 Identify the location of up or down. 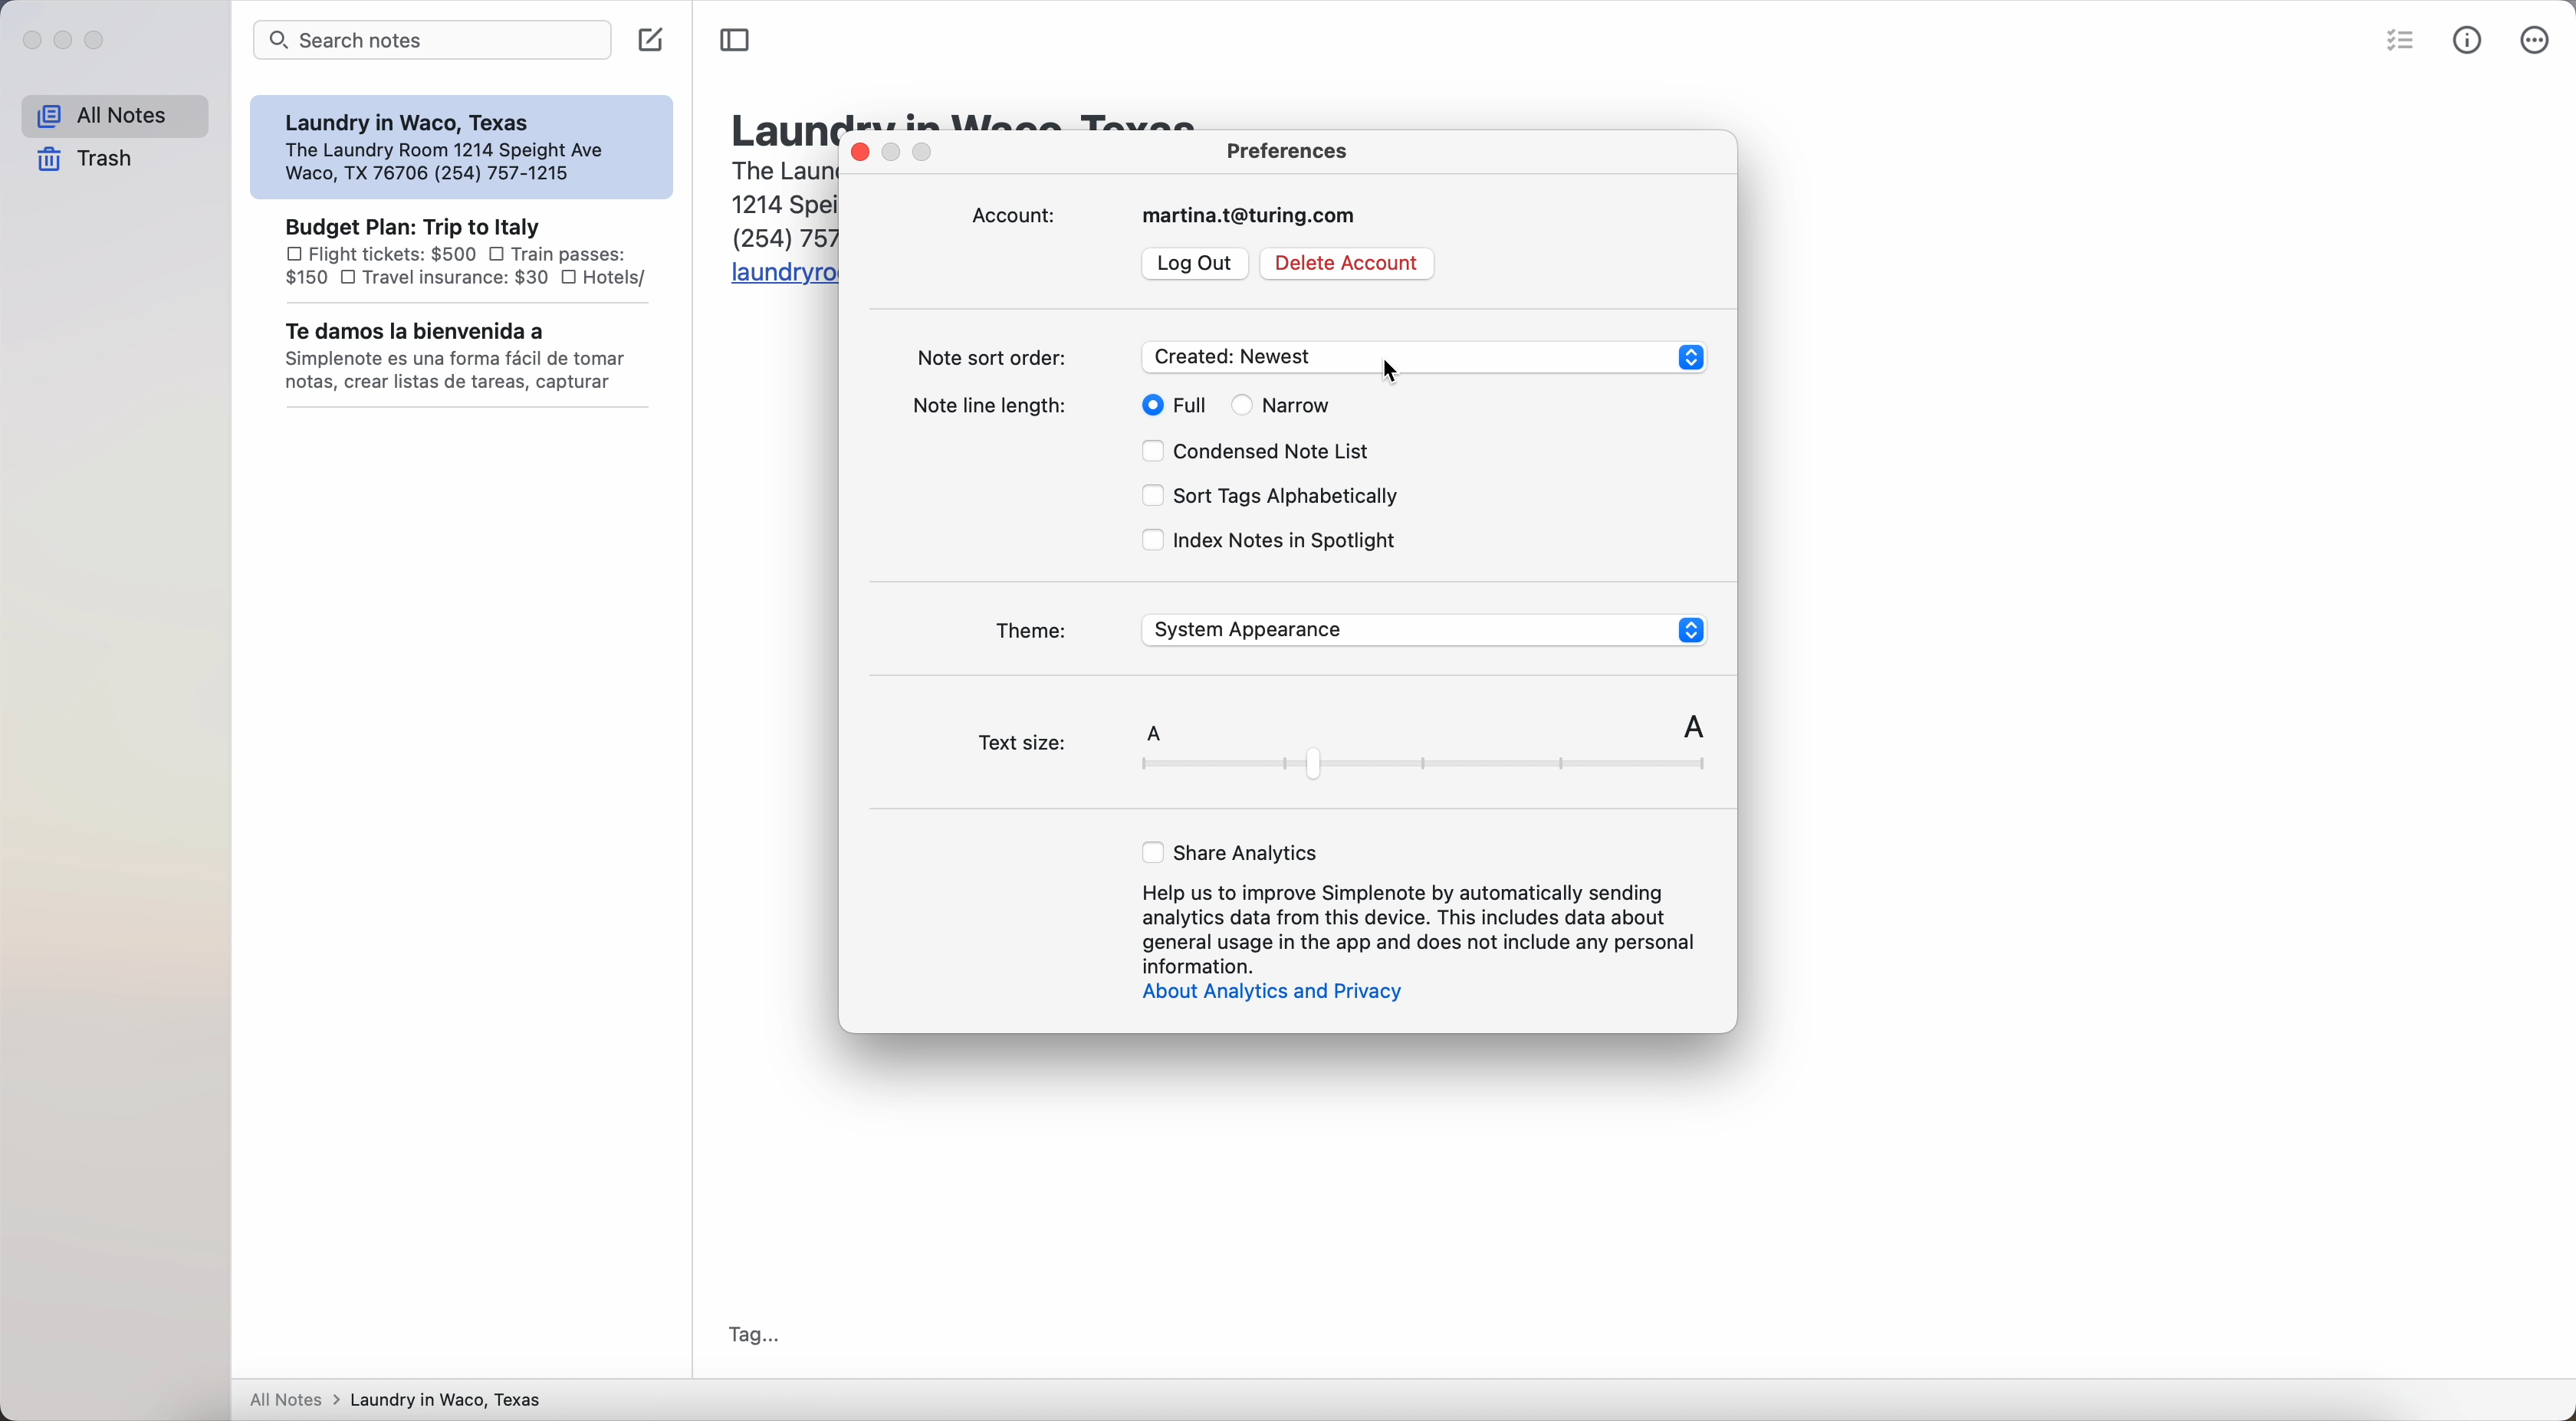
(1697, 359).